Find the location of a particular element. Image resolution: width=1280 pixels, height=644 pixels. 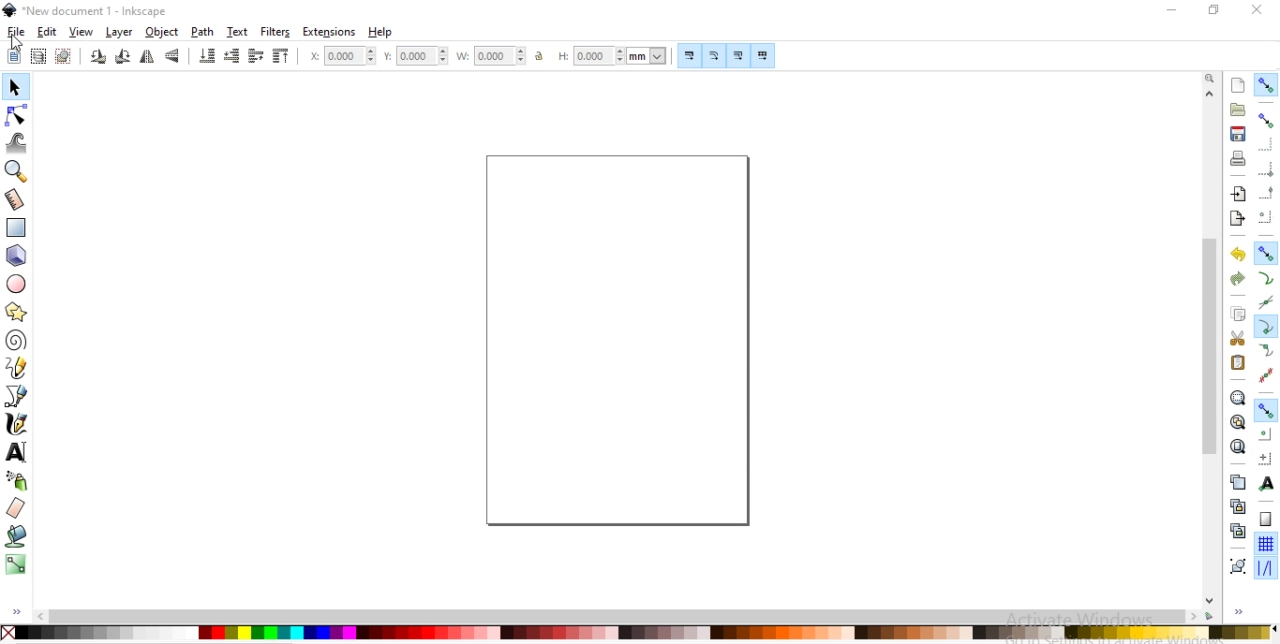

copy is located at coordinates (1238, 315).